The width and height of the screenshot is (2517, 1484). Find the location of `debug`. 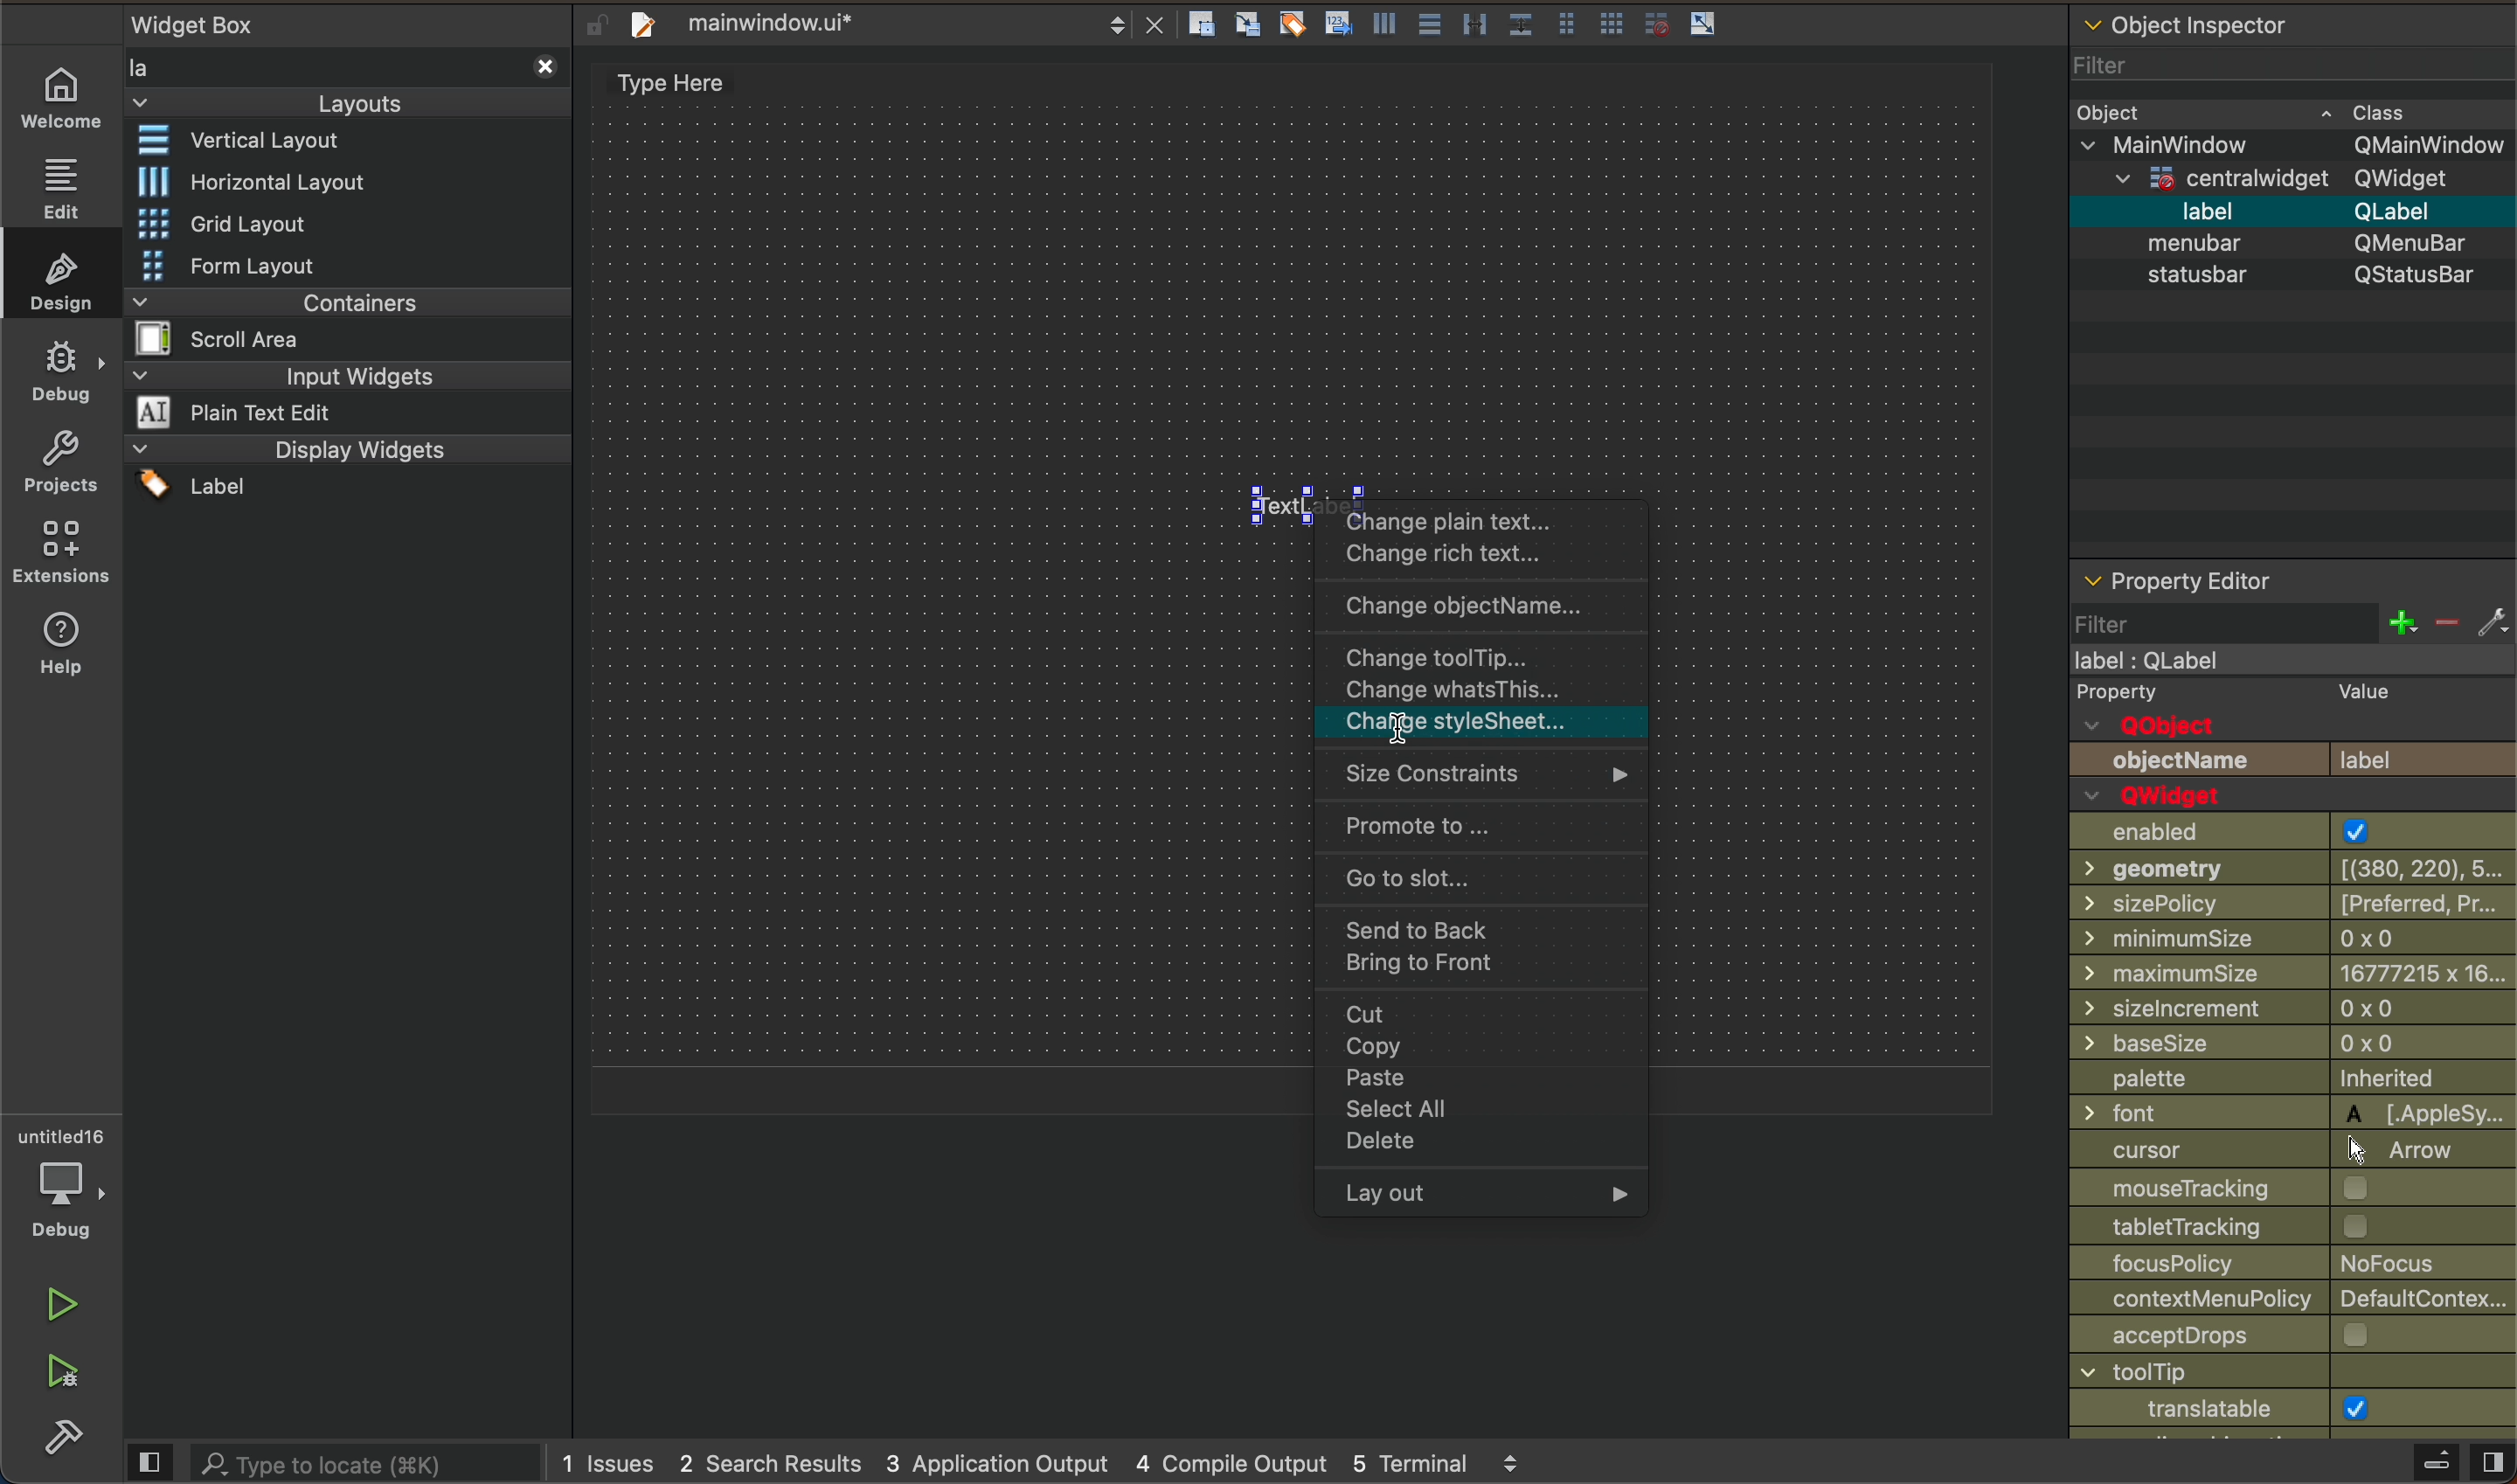

debug is located at coordinates (57, 1190).